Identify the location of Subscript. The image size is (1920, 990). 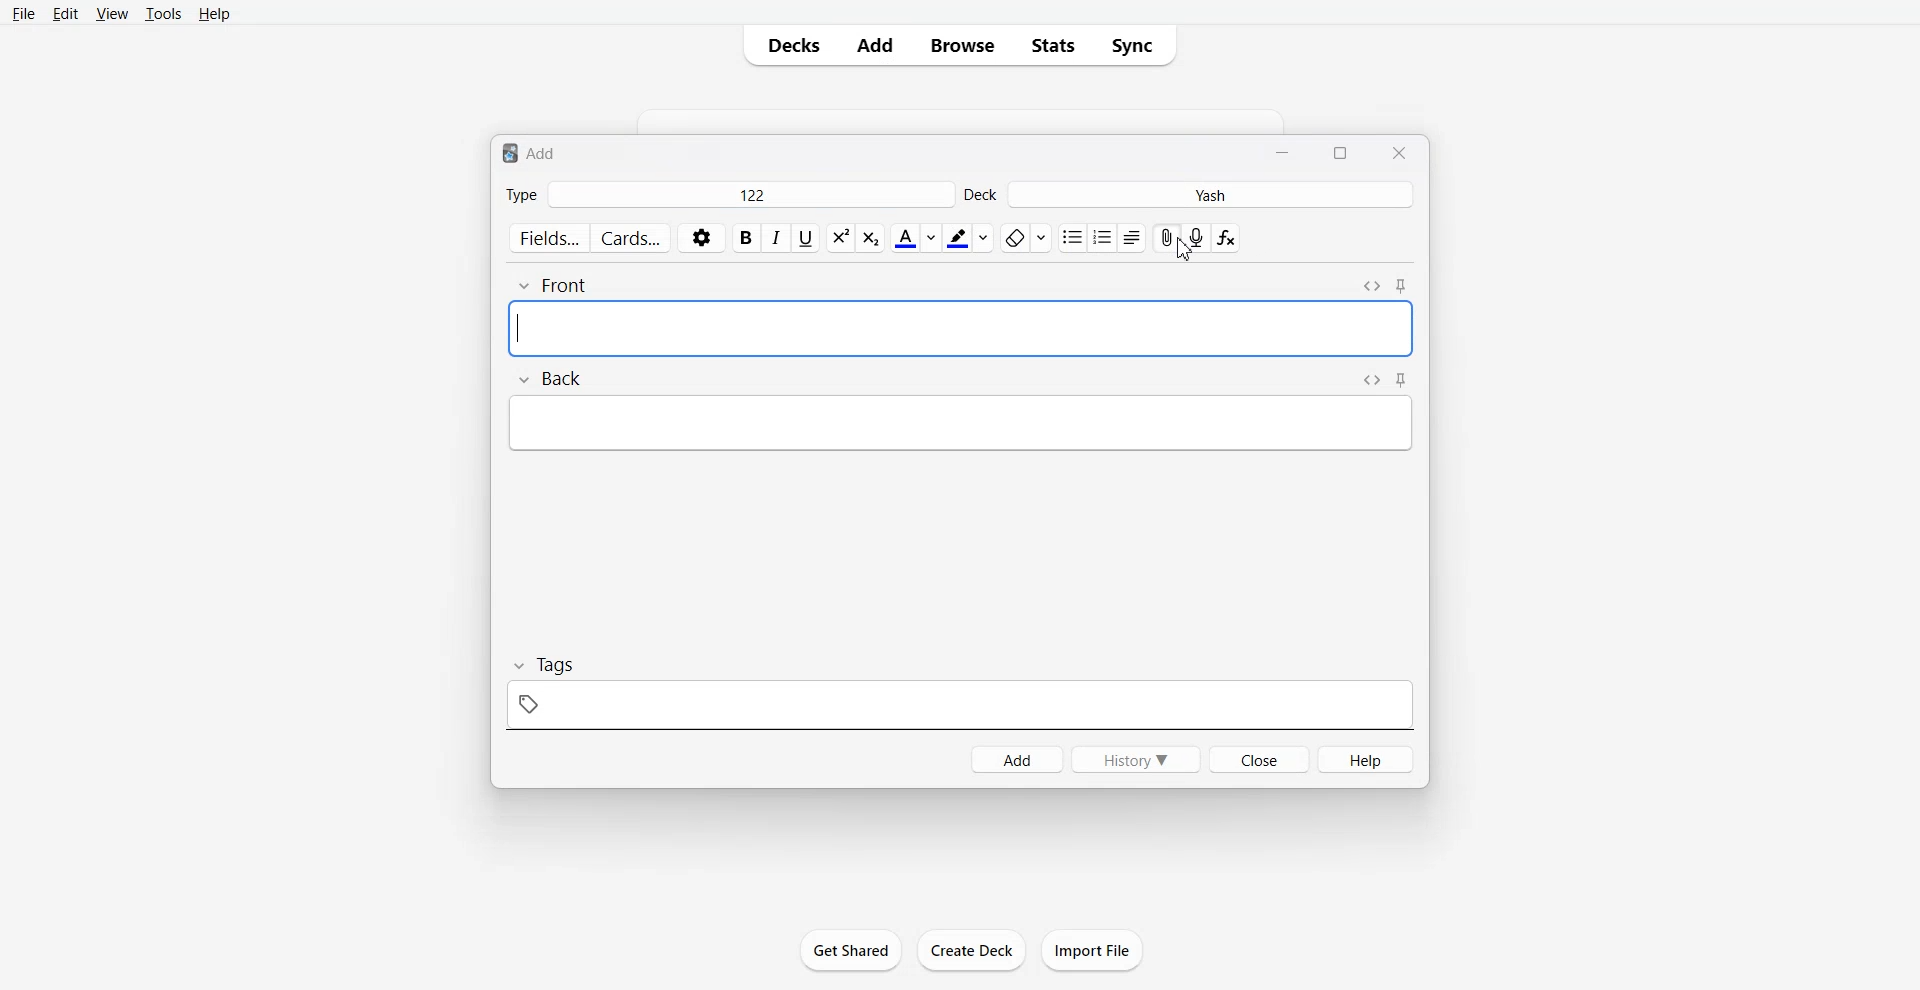
(840, 238).